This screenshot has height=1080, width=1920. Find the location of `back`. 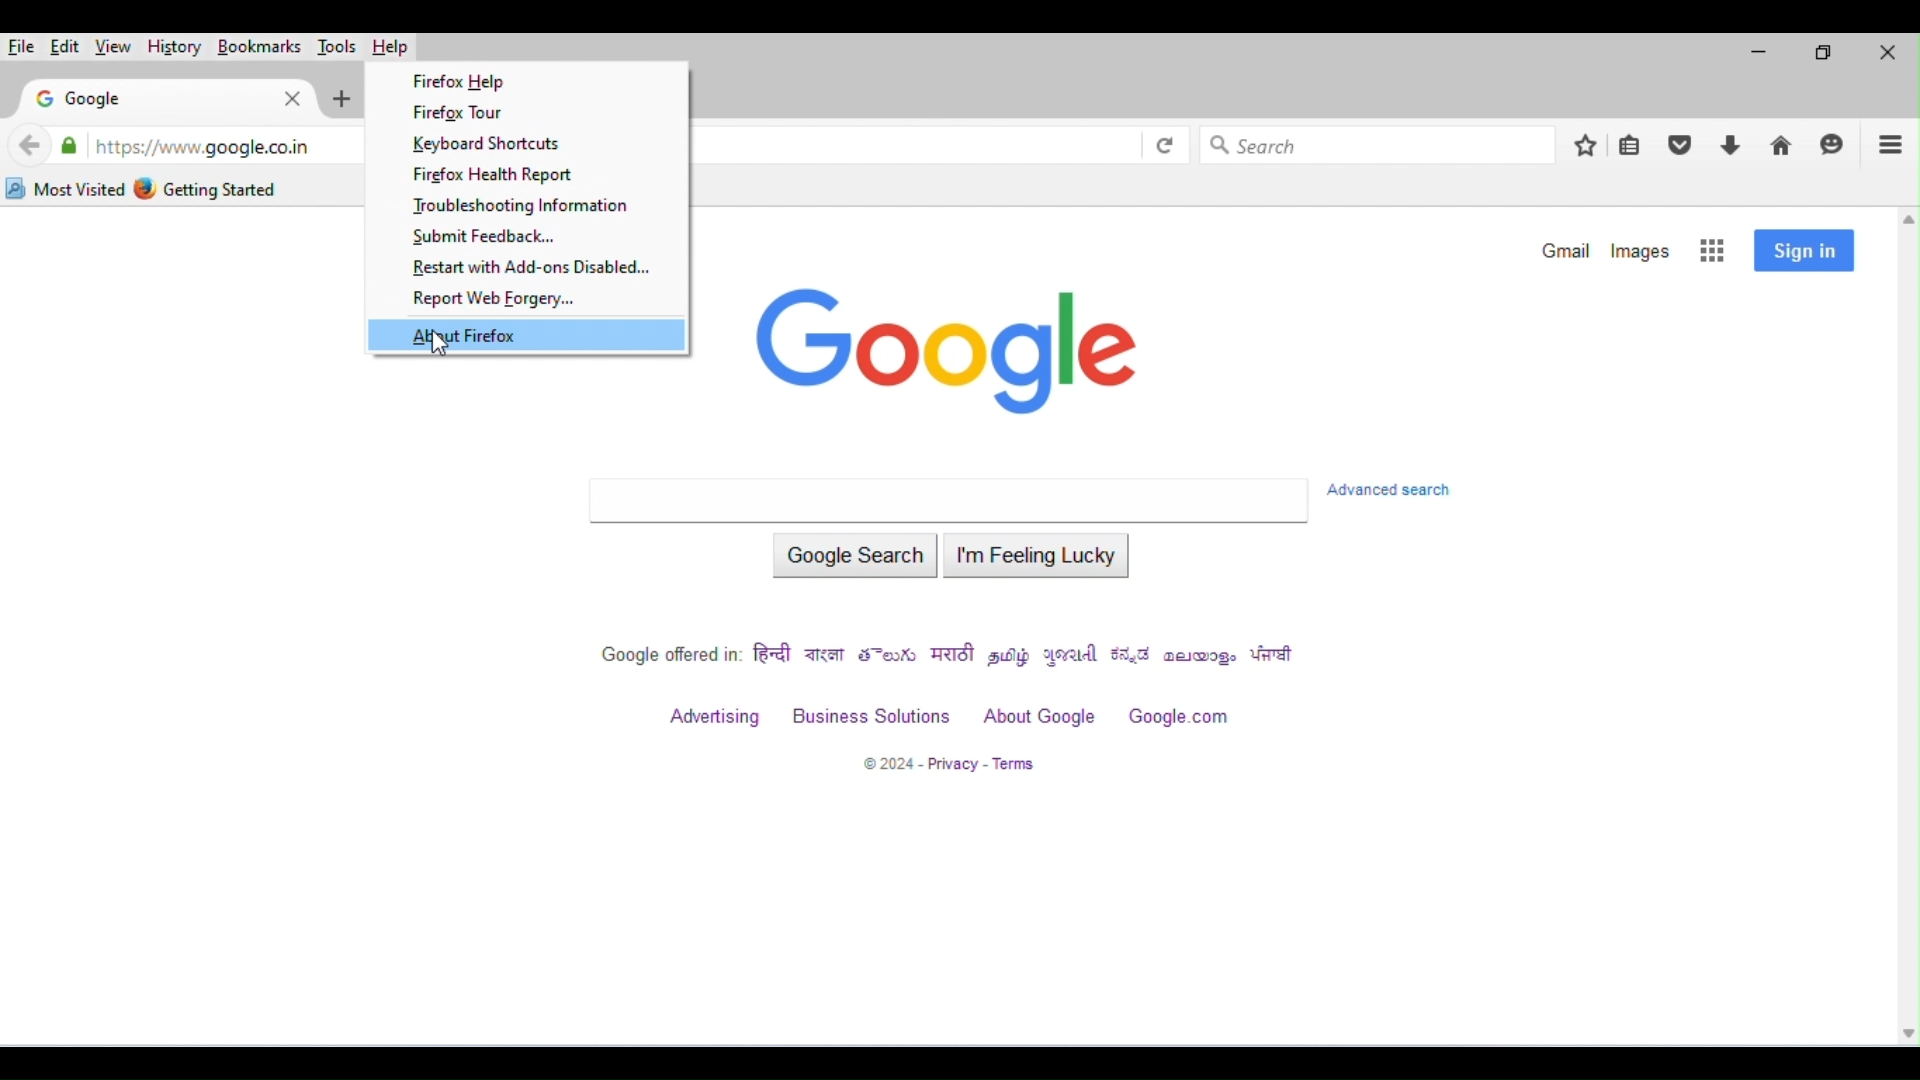

back is located at coordinates (30, 146).